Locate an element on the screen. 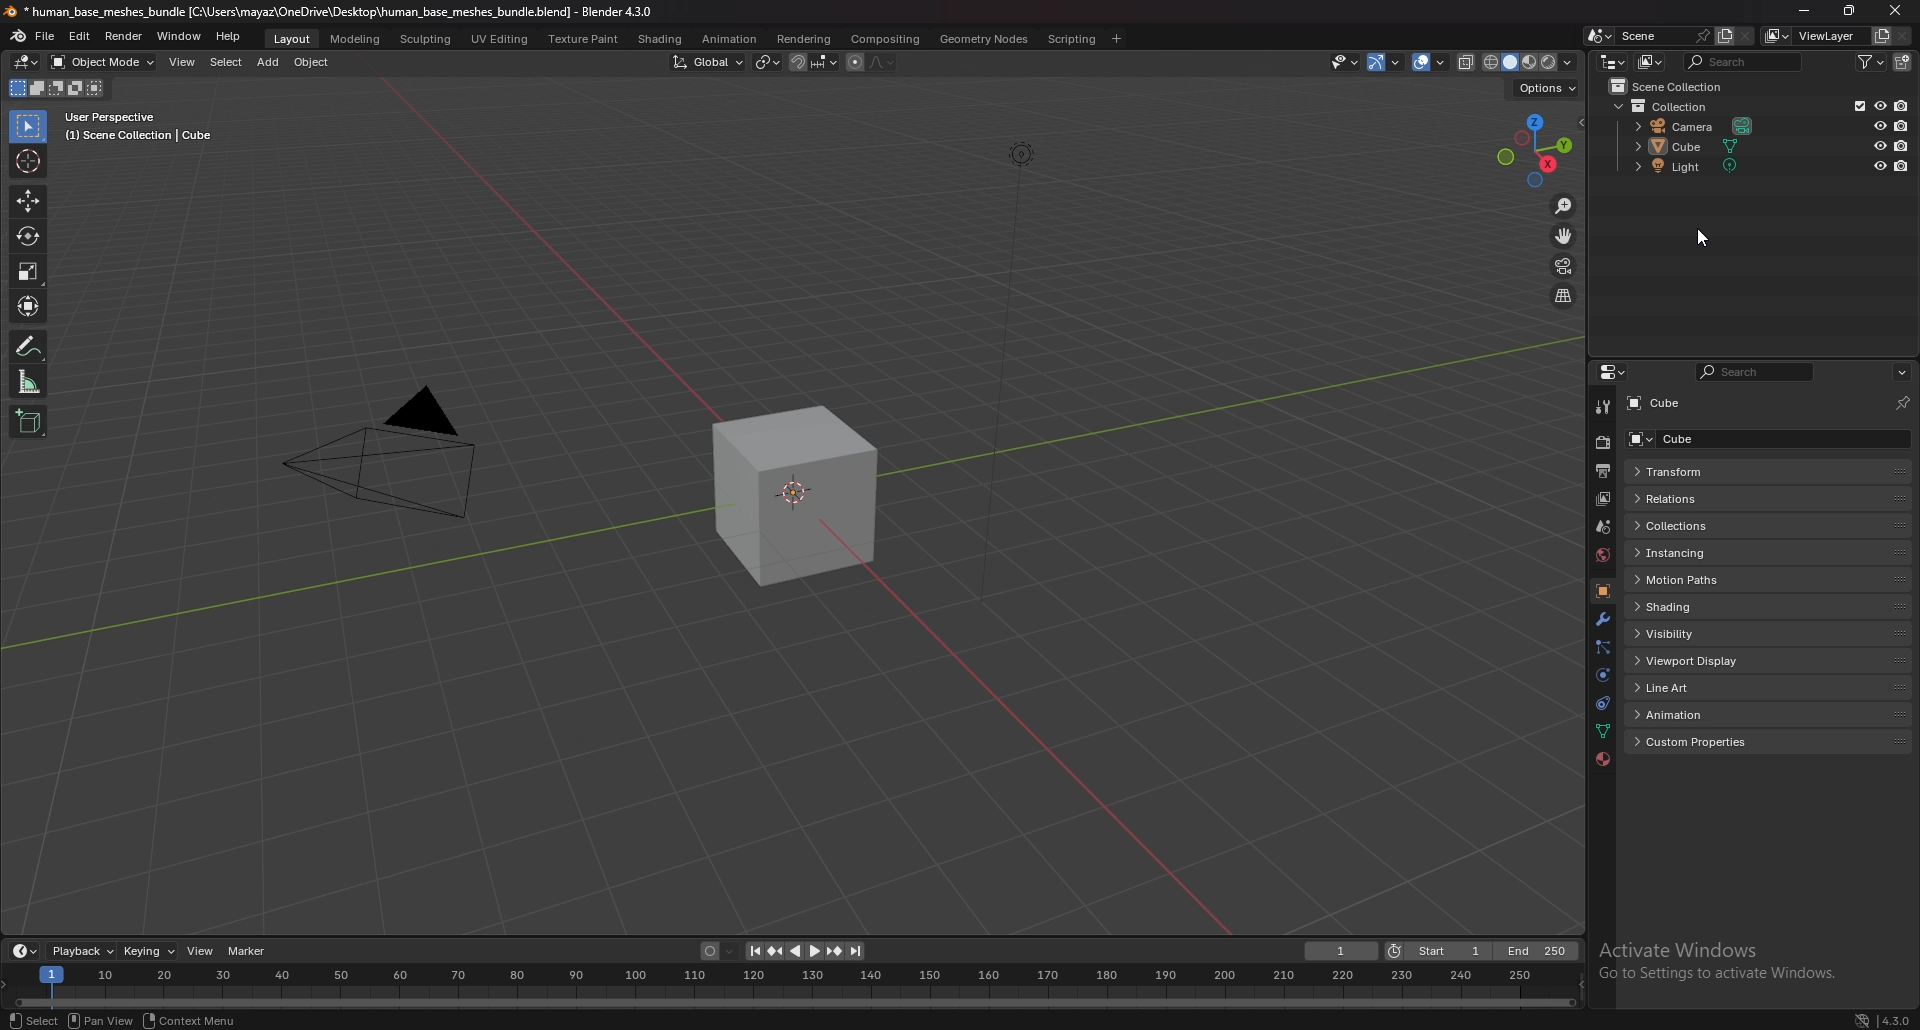 Image resolution: width=1920 pixels, height=1030 pixels. editor type is located at coordinates (1613, 61).